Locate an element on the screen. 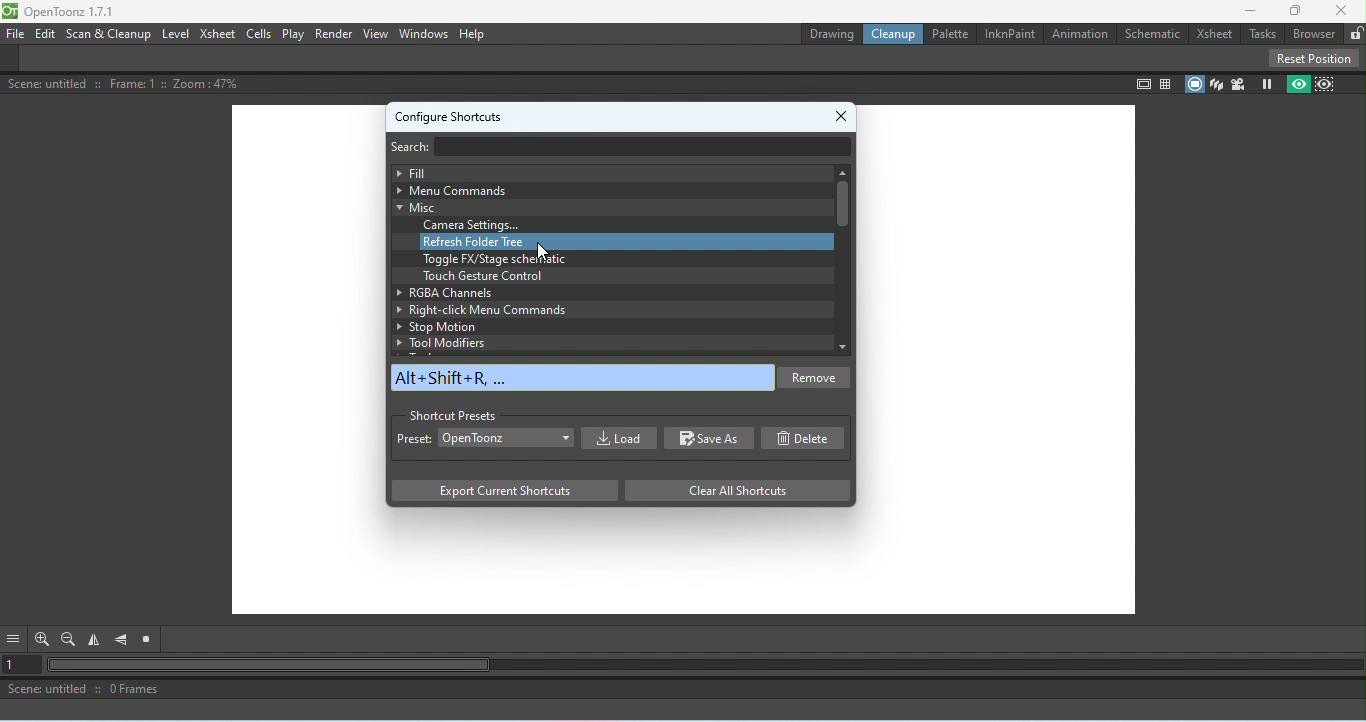 The width and height of the screenshot is (1366, 722). Scene: untitled :: 0 Frames is located at coordinates (683, 691).